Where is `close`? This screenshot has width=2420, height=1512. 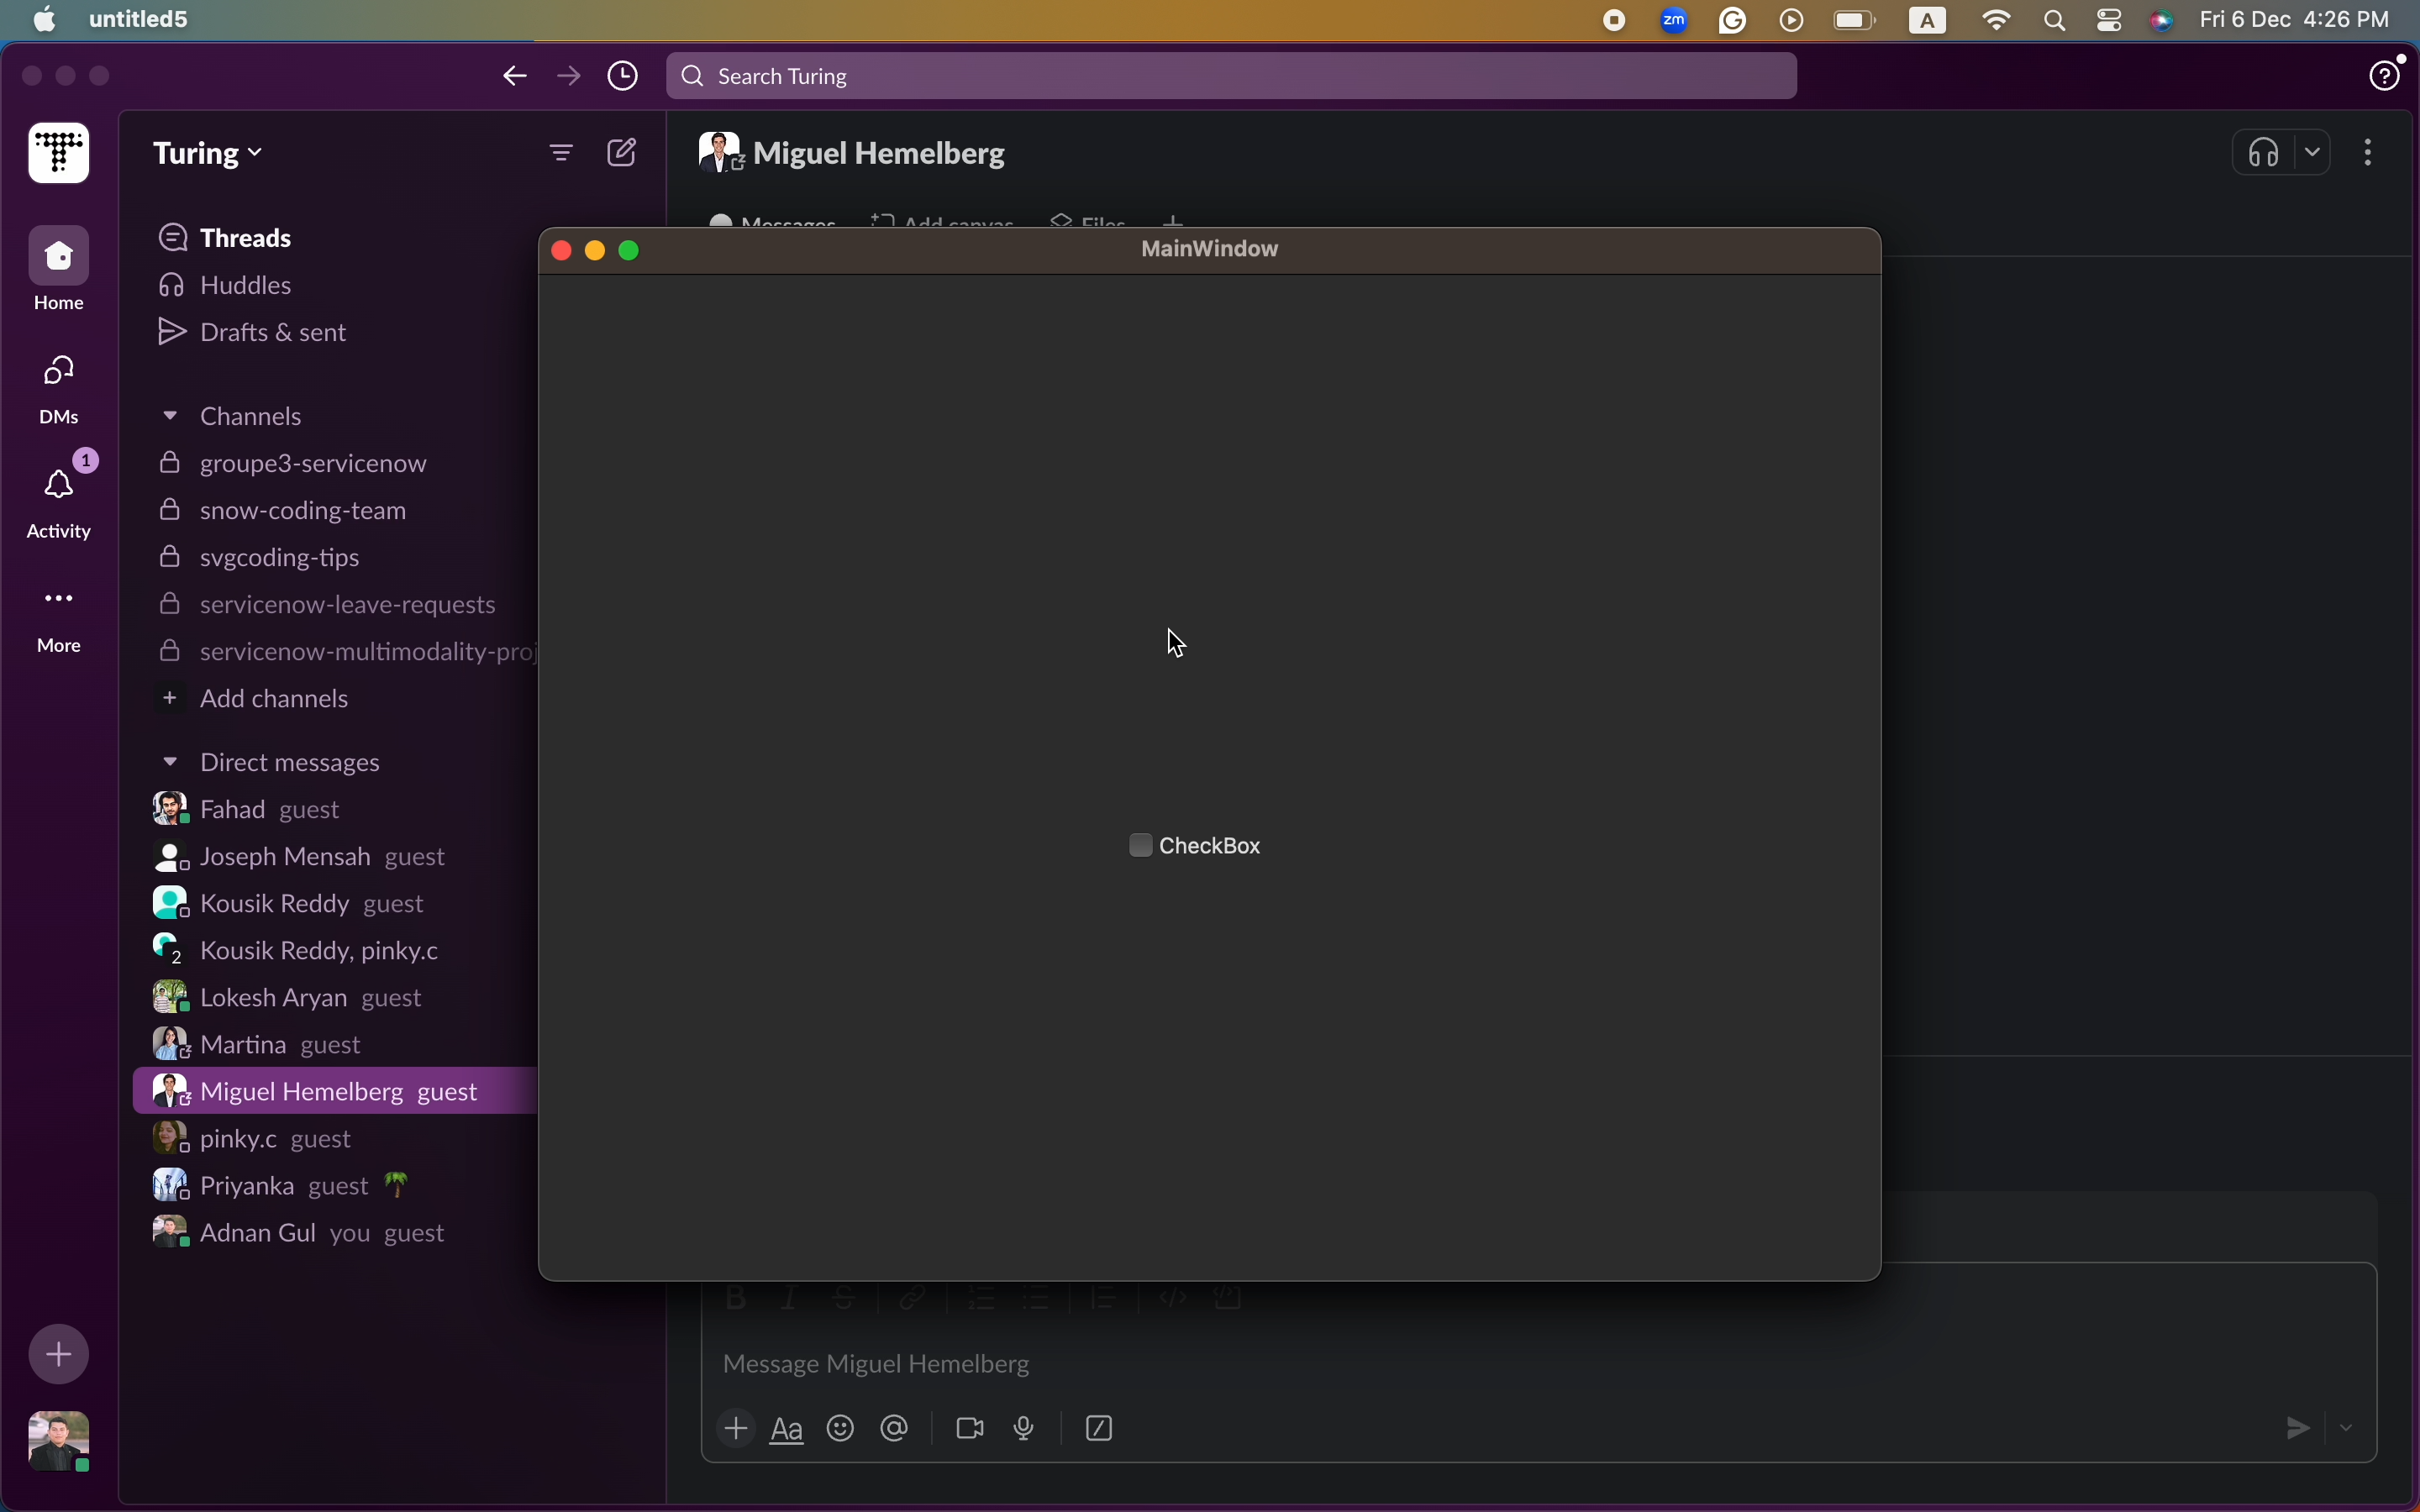
close is located at coordinates (99, 80).